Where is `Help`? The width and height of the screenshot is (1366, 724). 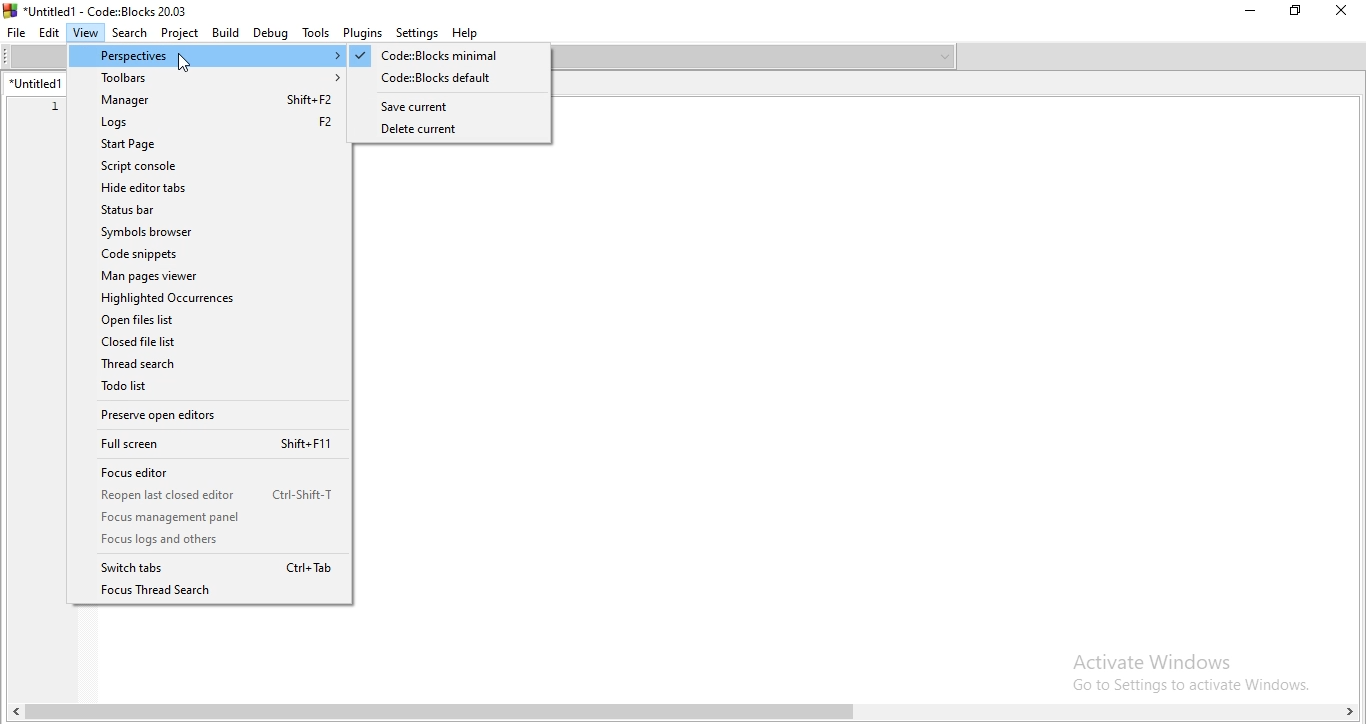 Help is located at coordinates (464, 32).